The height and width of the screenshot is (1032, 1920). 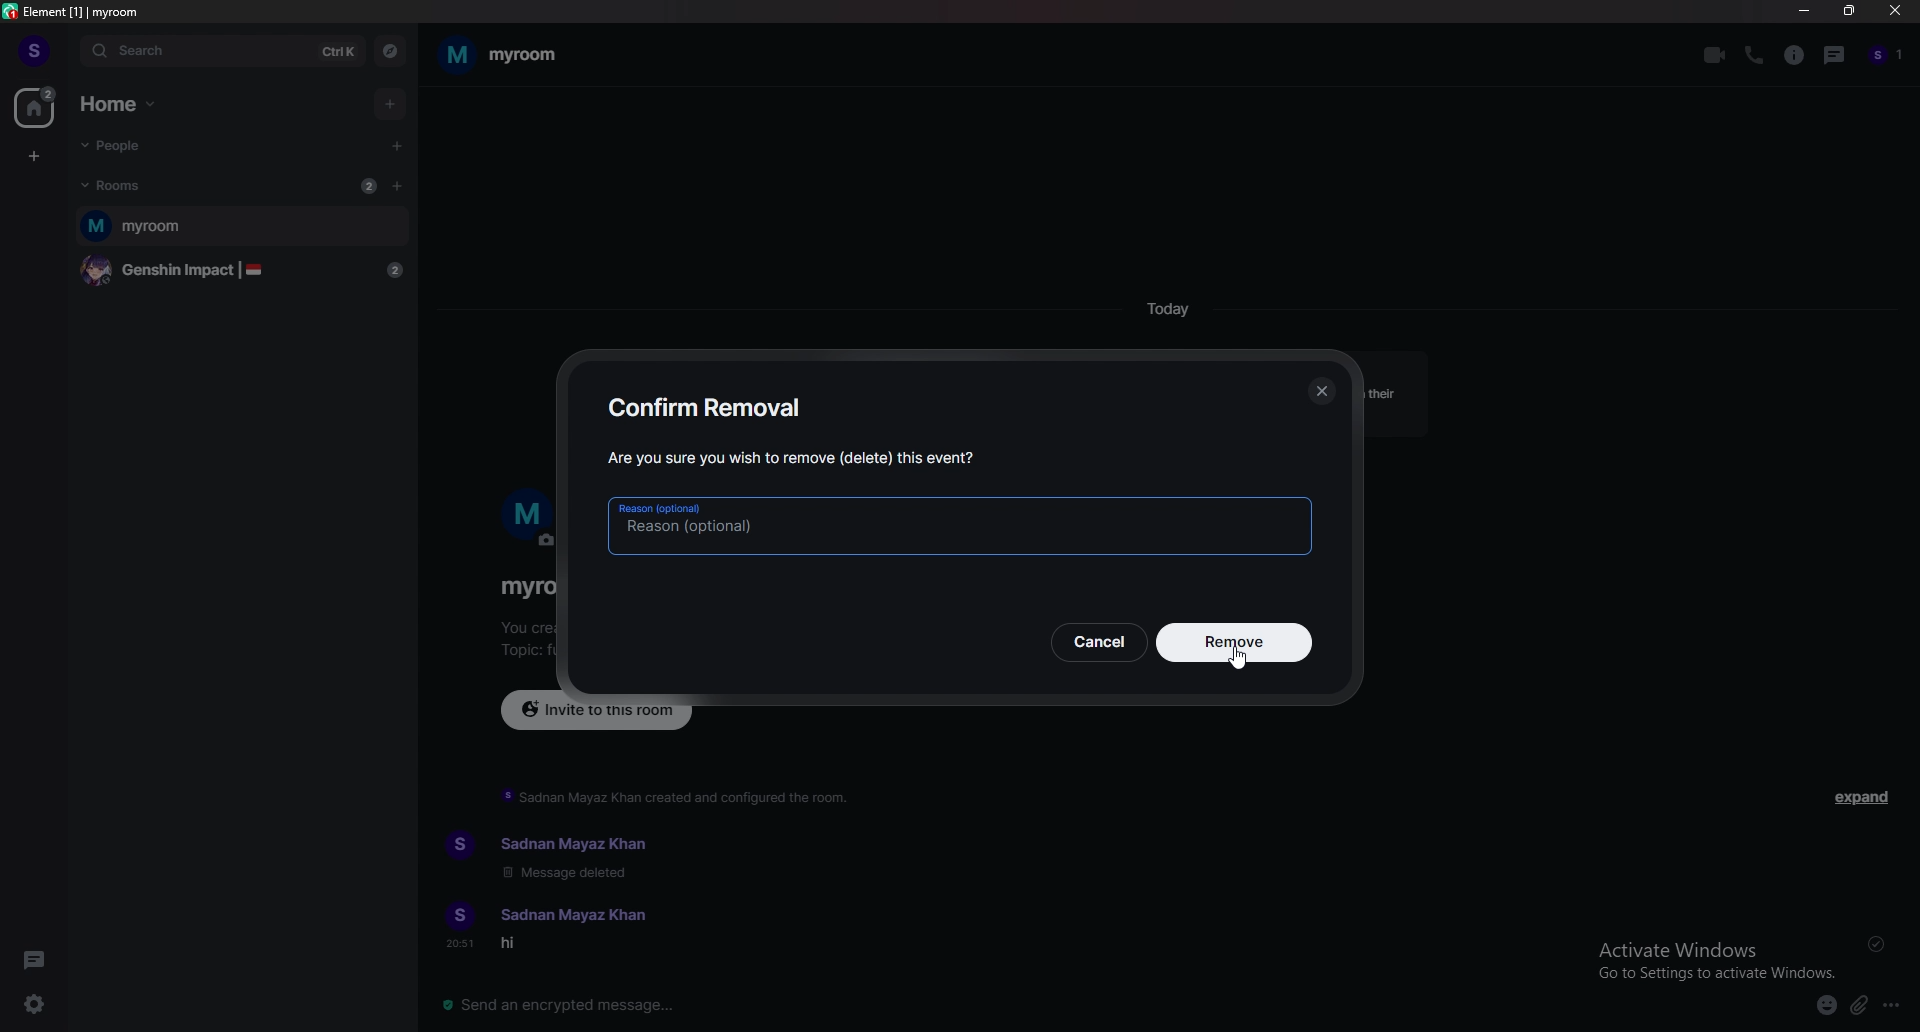 What do you see at coordinates (37, 107) in the screenshot?
I see `home` at bounding box center [37, 107].